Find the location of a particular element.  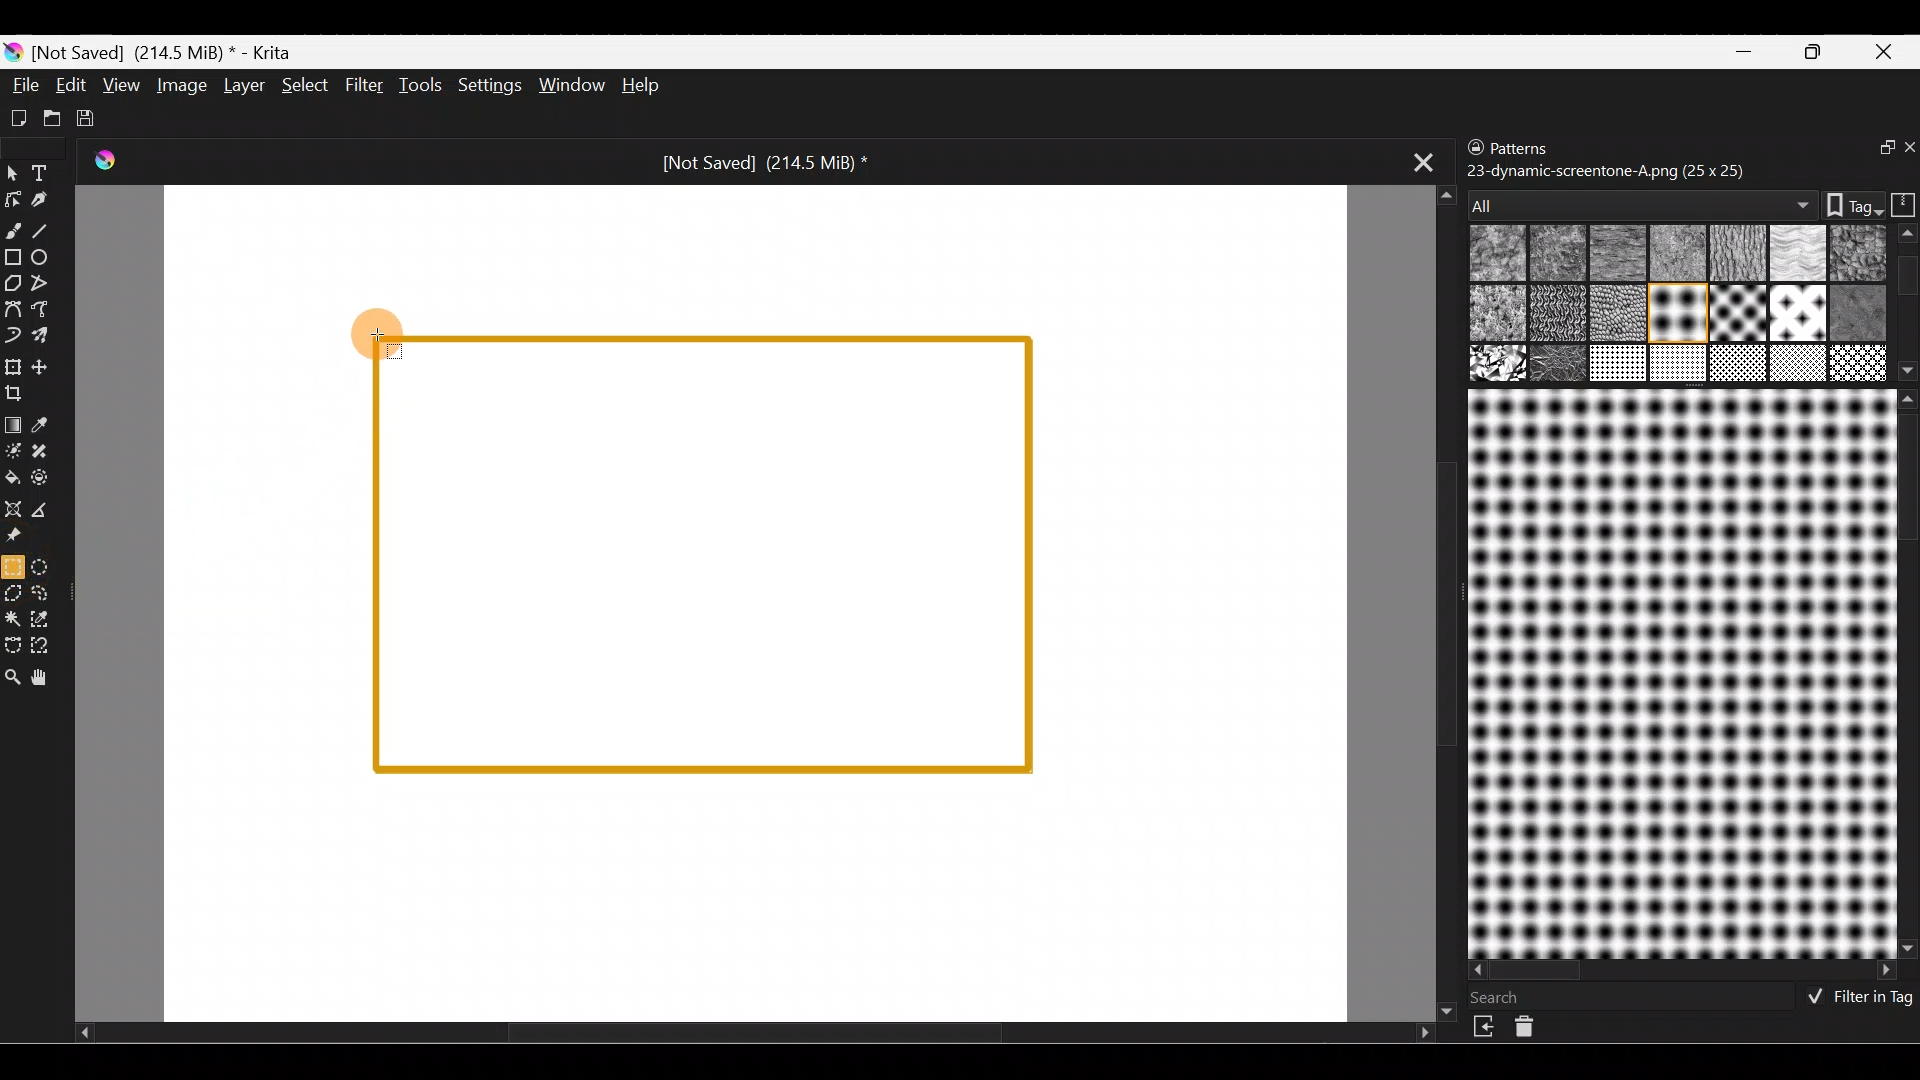

09 drawed_crosshatched.png is located at coordinates (1555, 315).